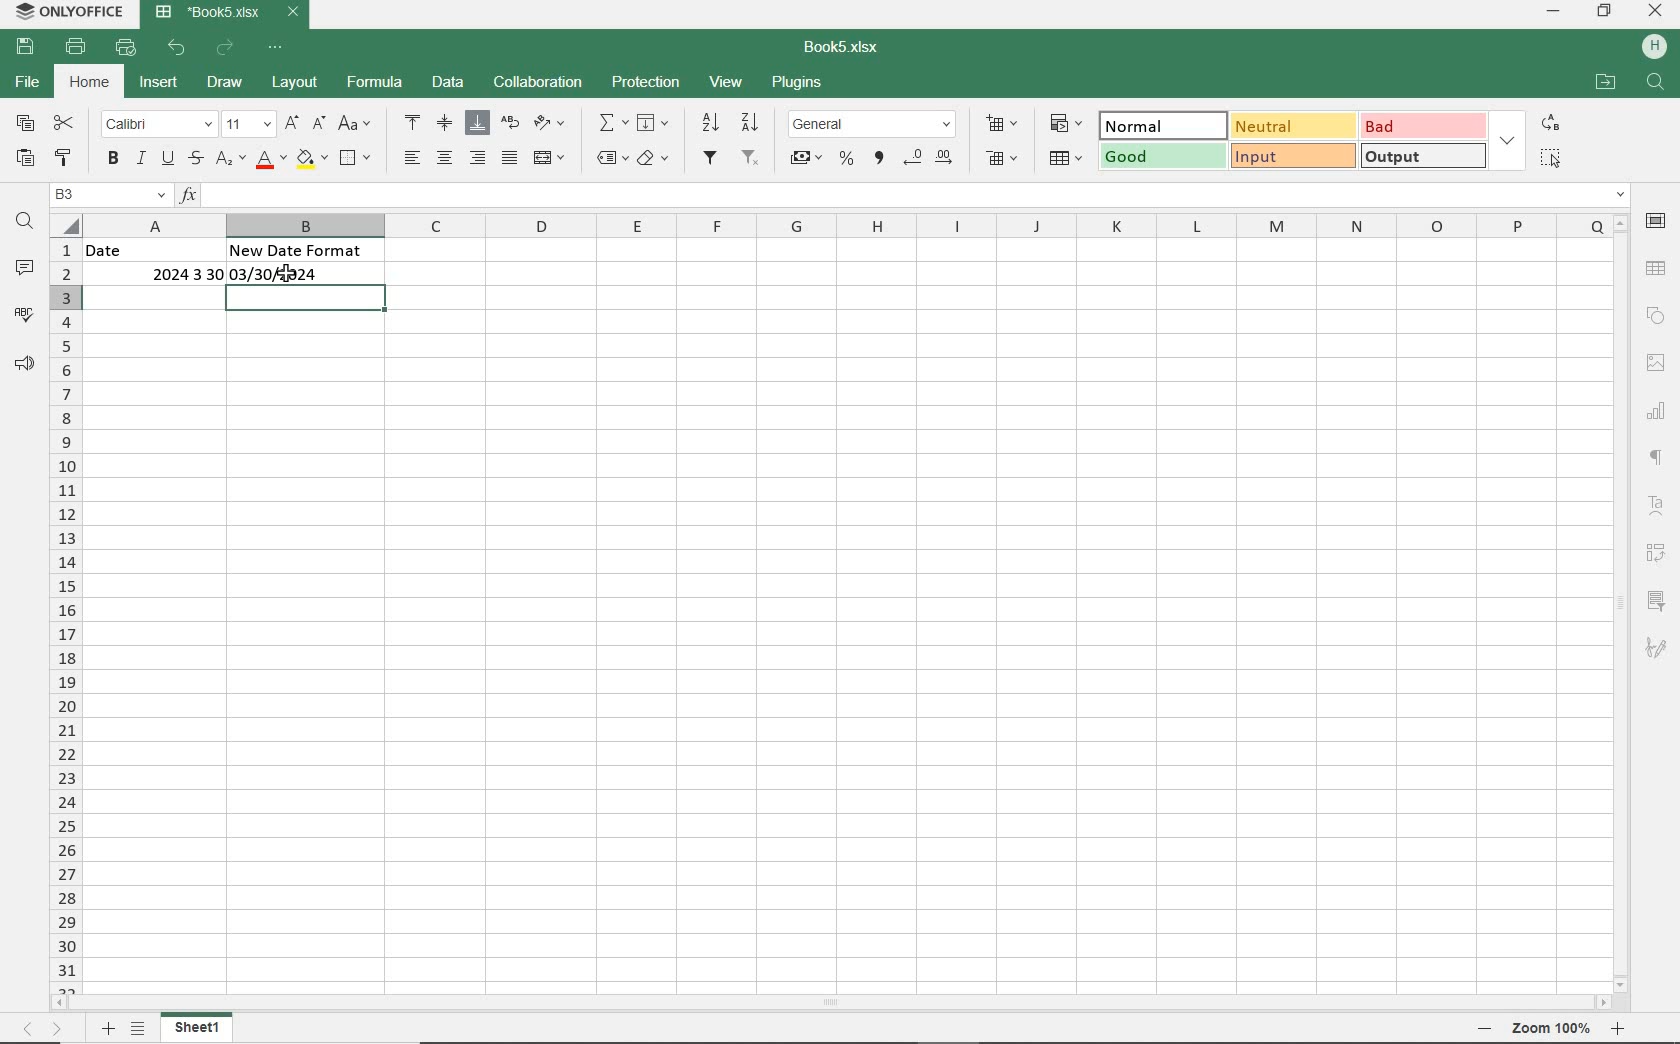 This screenshot has width=1680, height=1044. I want to click on ALIGN MIDDLE, so click(445, 124).